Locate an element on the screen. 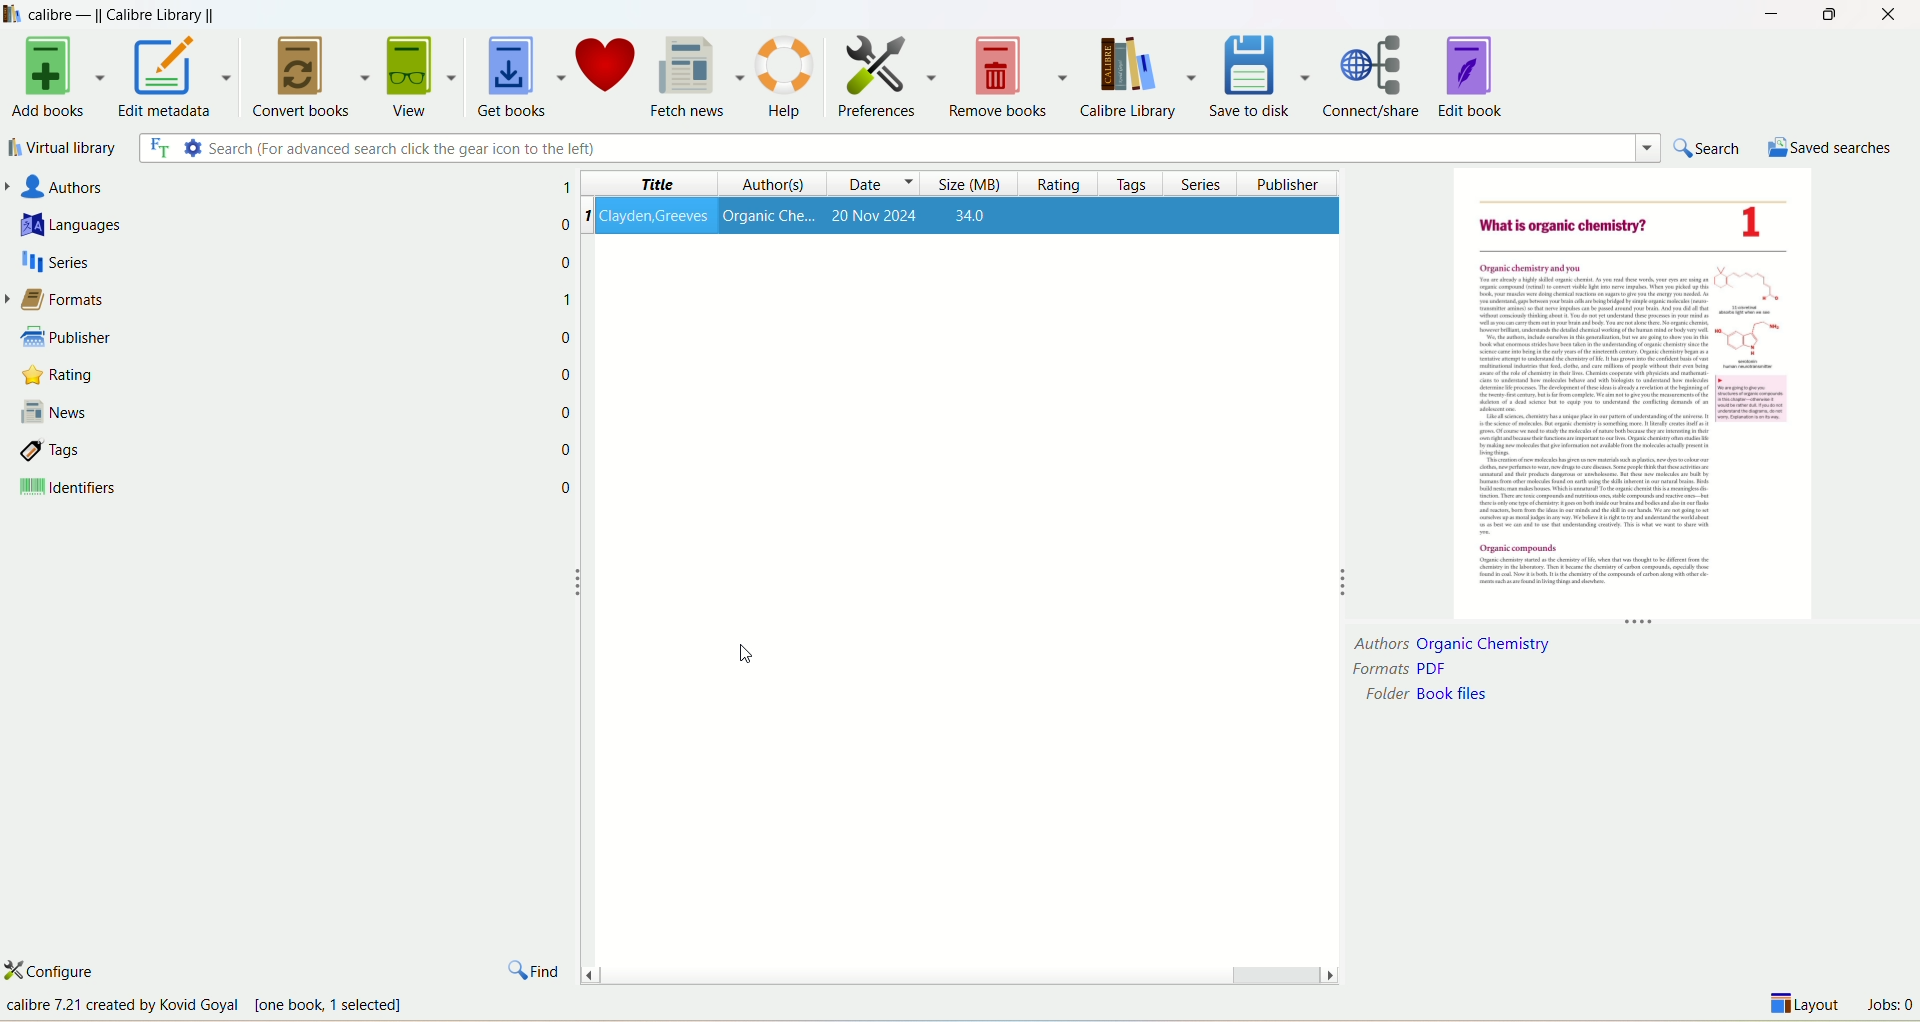  search is located at coordinates (1711, 148).